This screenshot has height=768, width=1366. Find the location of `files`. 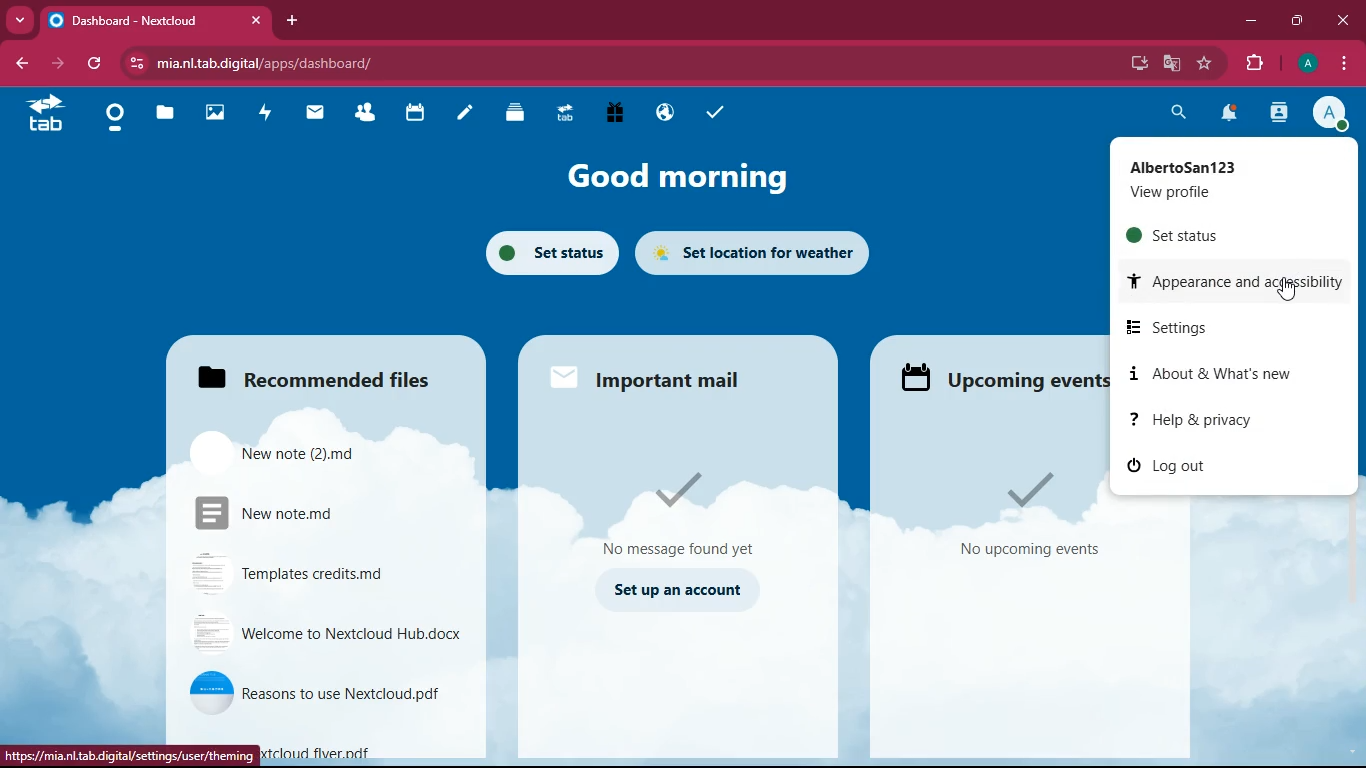

files is located at coordinates (336, 369).